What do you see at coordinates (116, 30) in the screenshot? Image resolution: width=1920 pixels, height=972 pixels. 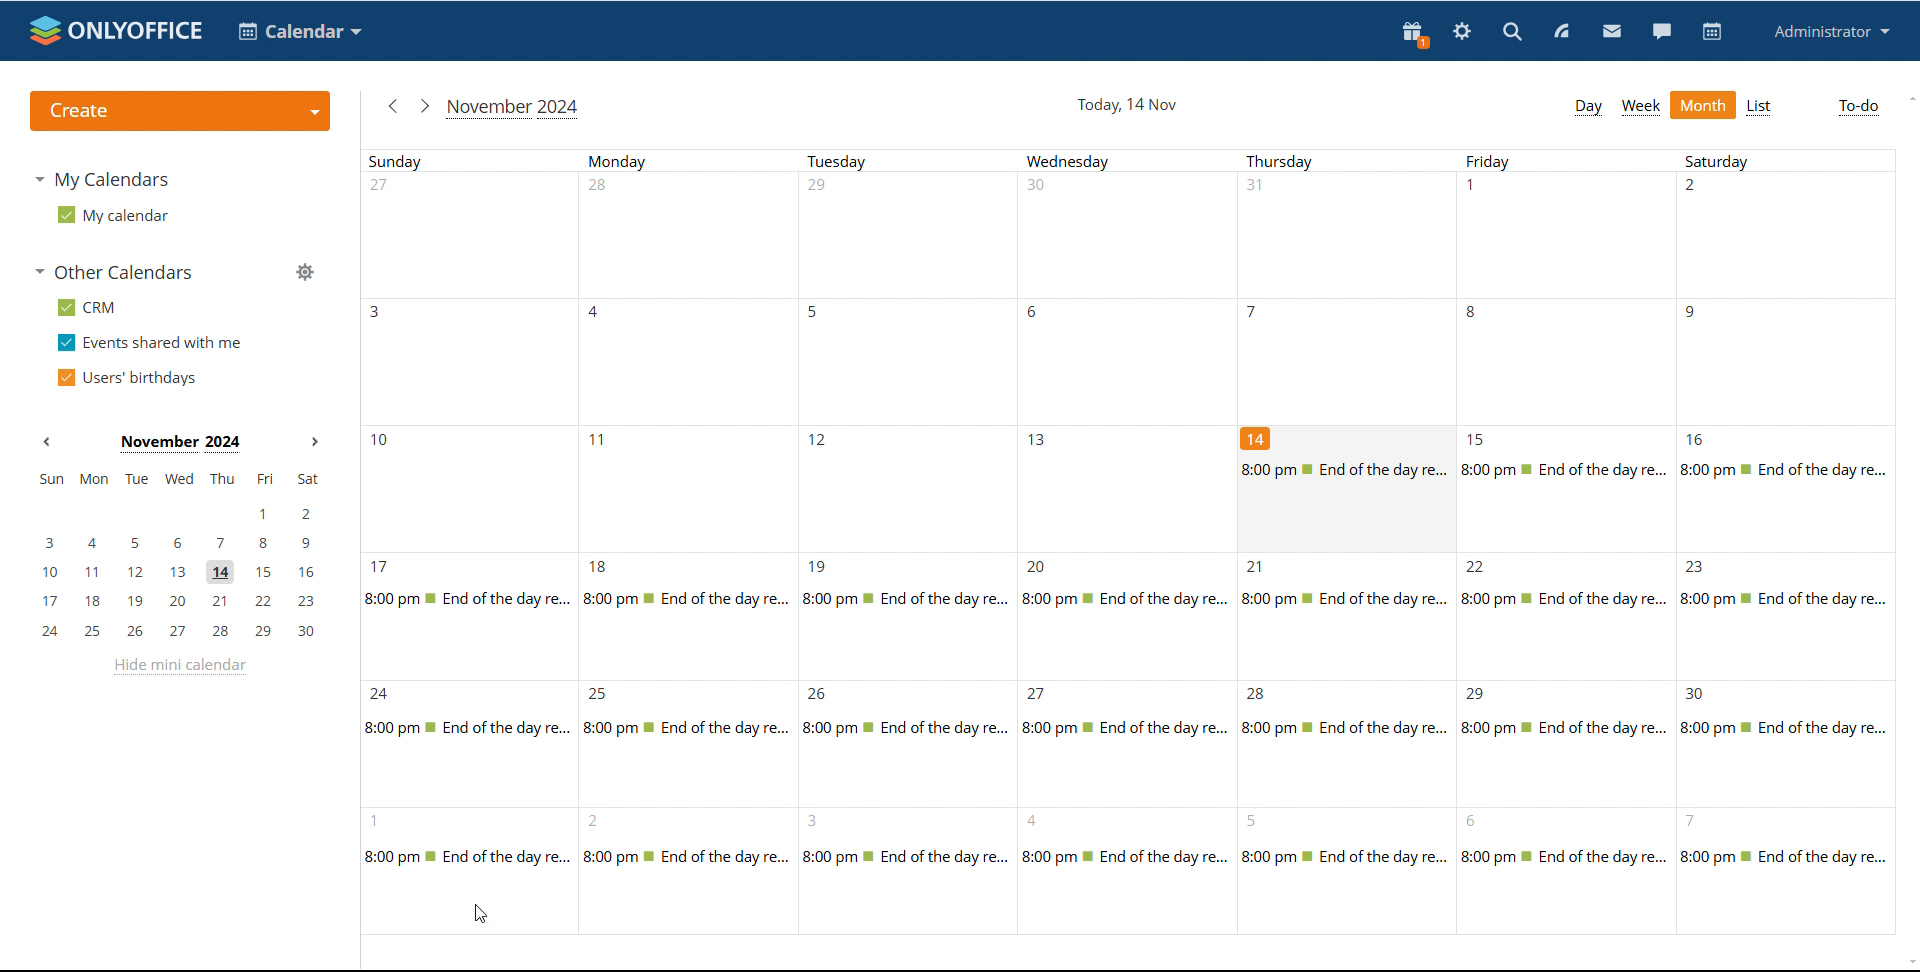 I see `logo` at bounding box center [116, 30].